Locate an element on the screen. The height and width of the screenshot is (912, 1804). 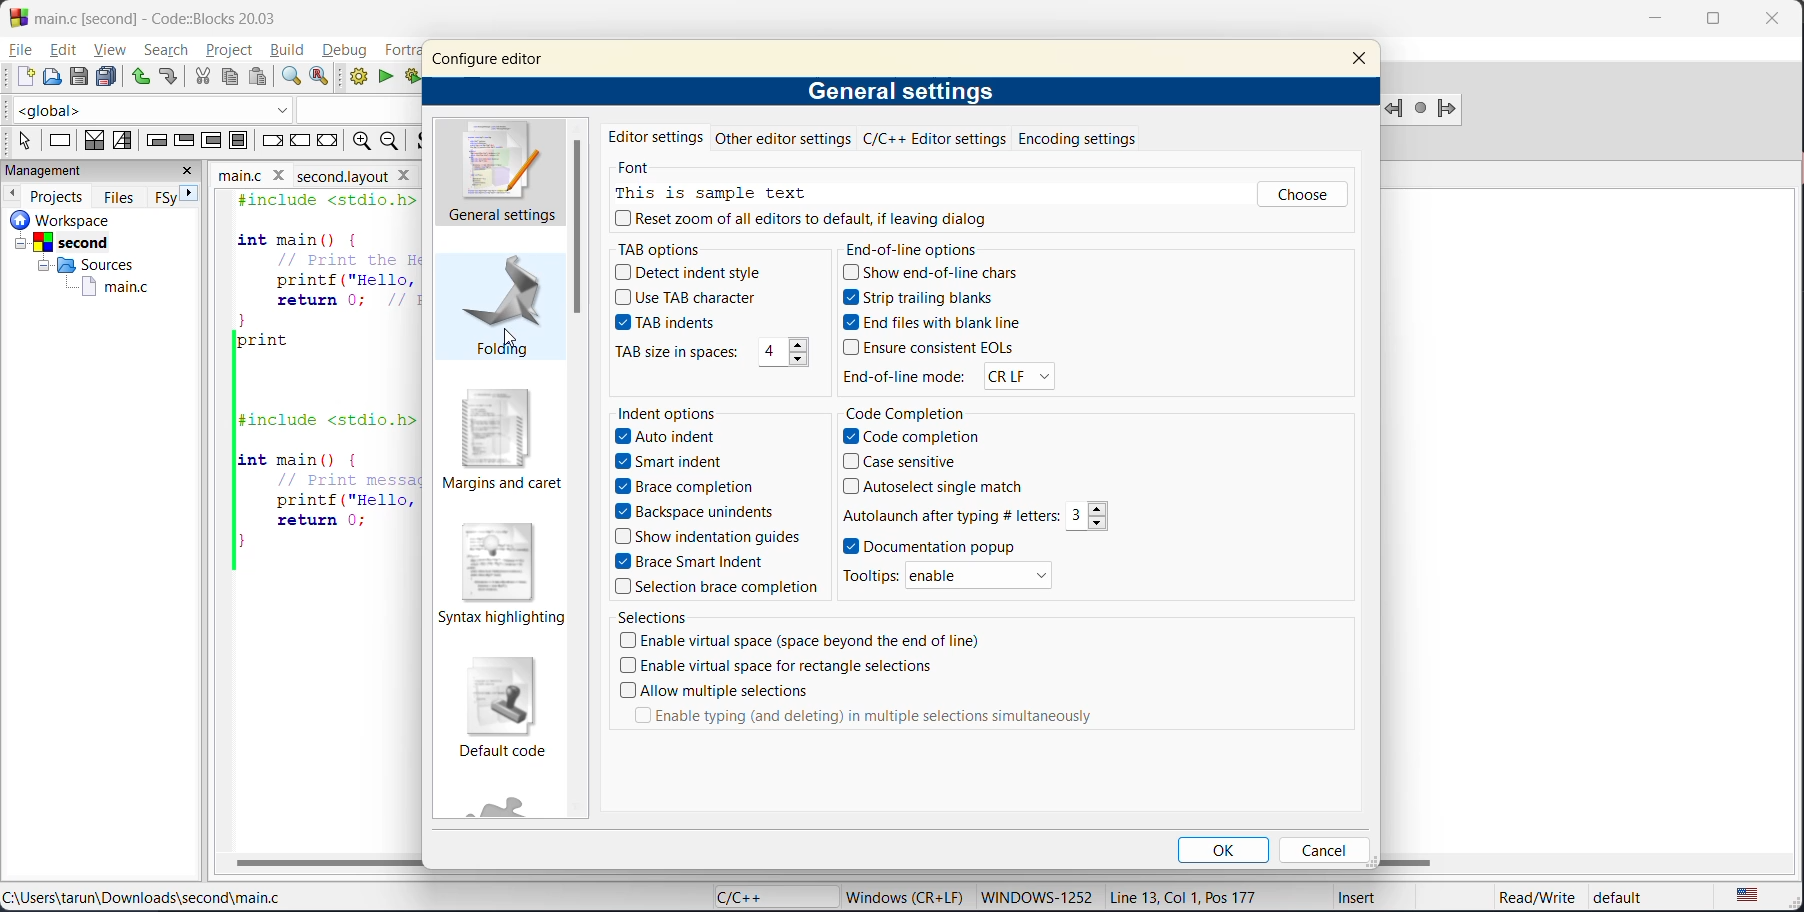
toggle source is located at coordinates (426, 142).